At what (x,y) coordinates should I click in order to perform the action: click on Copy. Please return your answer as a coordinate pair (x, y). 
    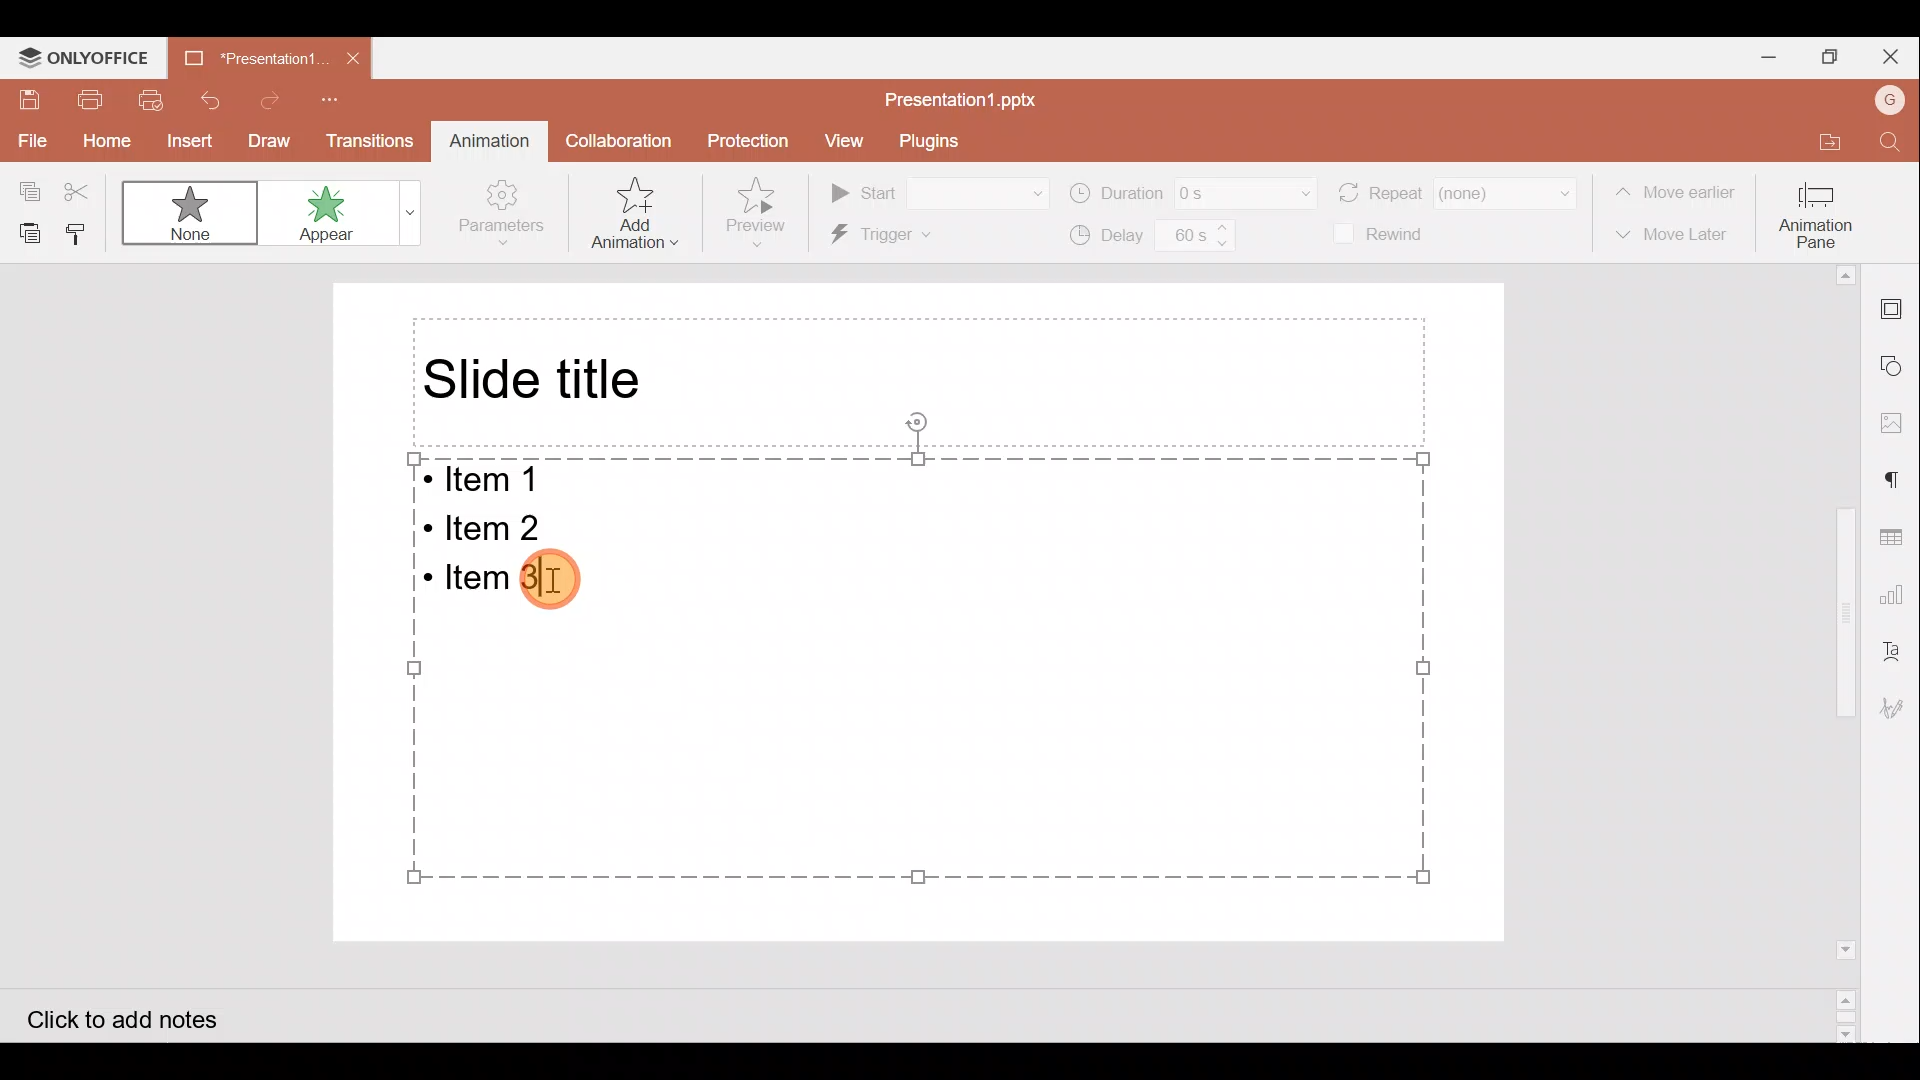
    Looking at the image, I should click on (26, 190).